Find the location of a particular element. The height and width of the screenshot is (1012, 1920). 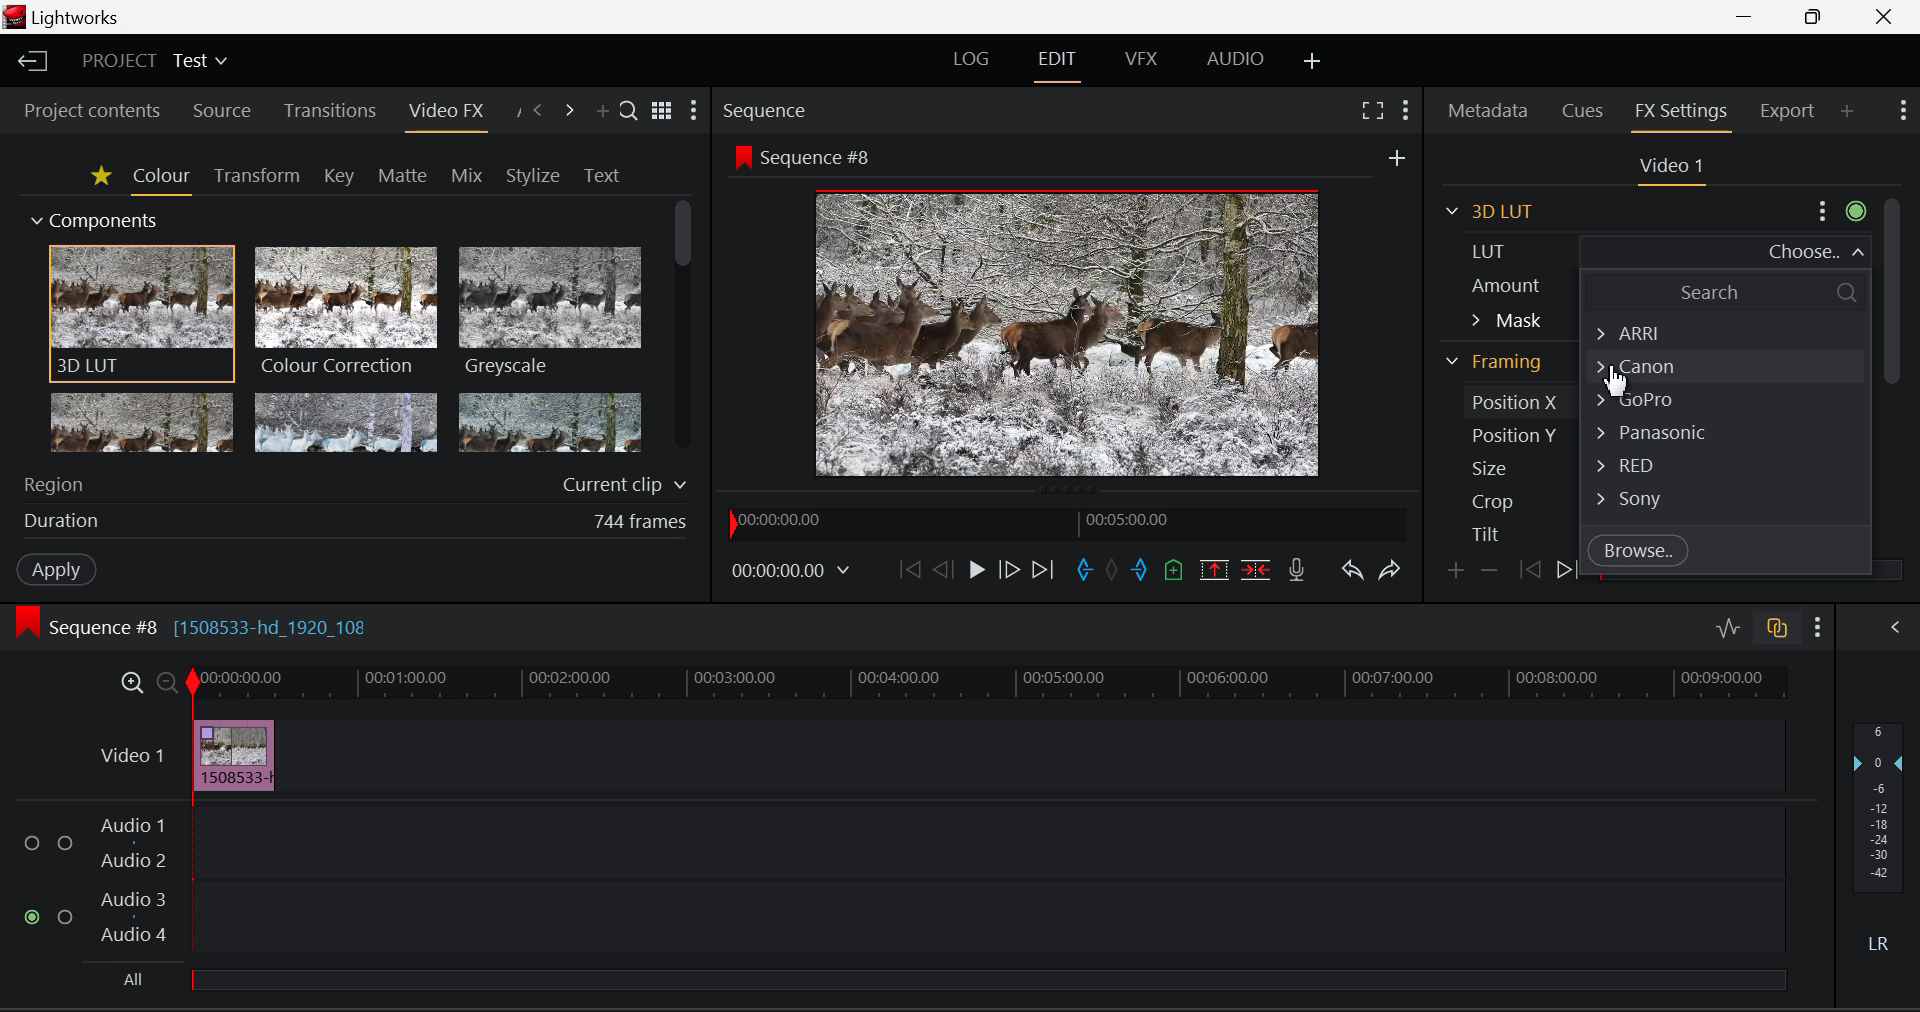

Search is located at coordinates (626, 105).